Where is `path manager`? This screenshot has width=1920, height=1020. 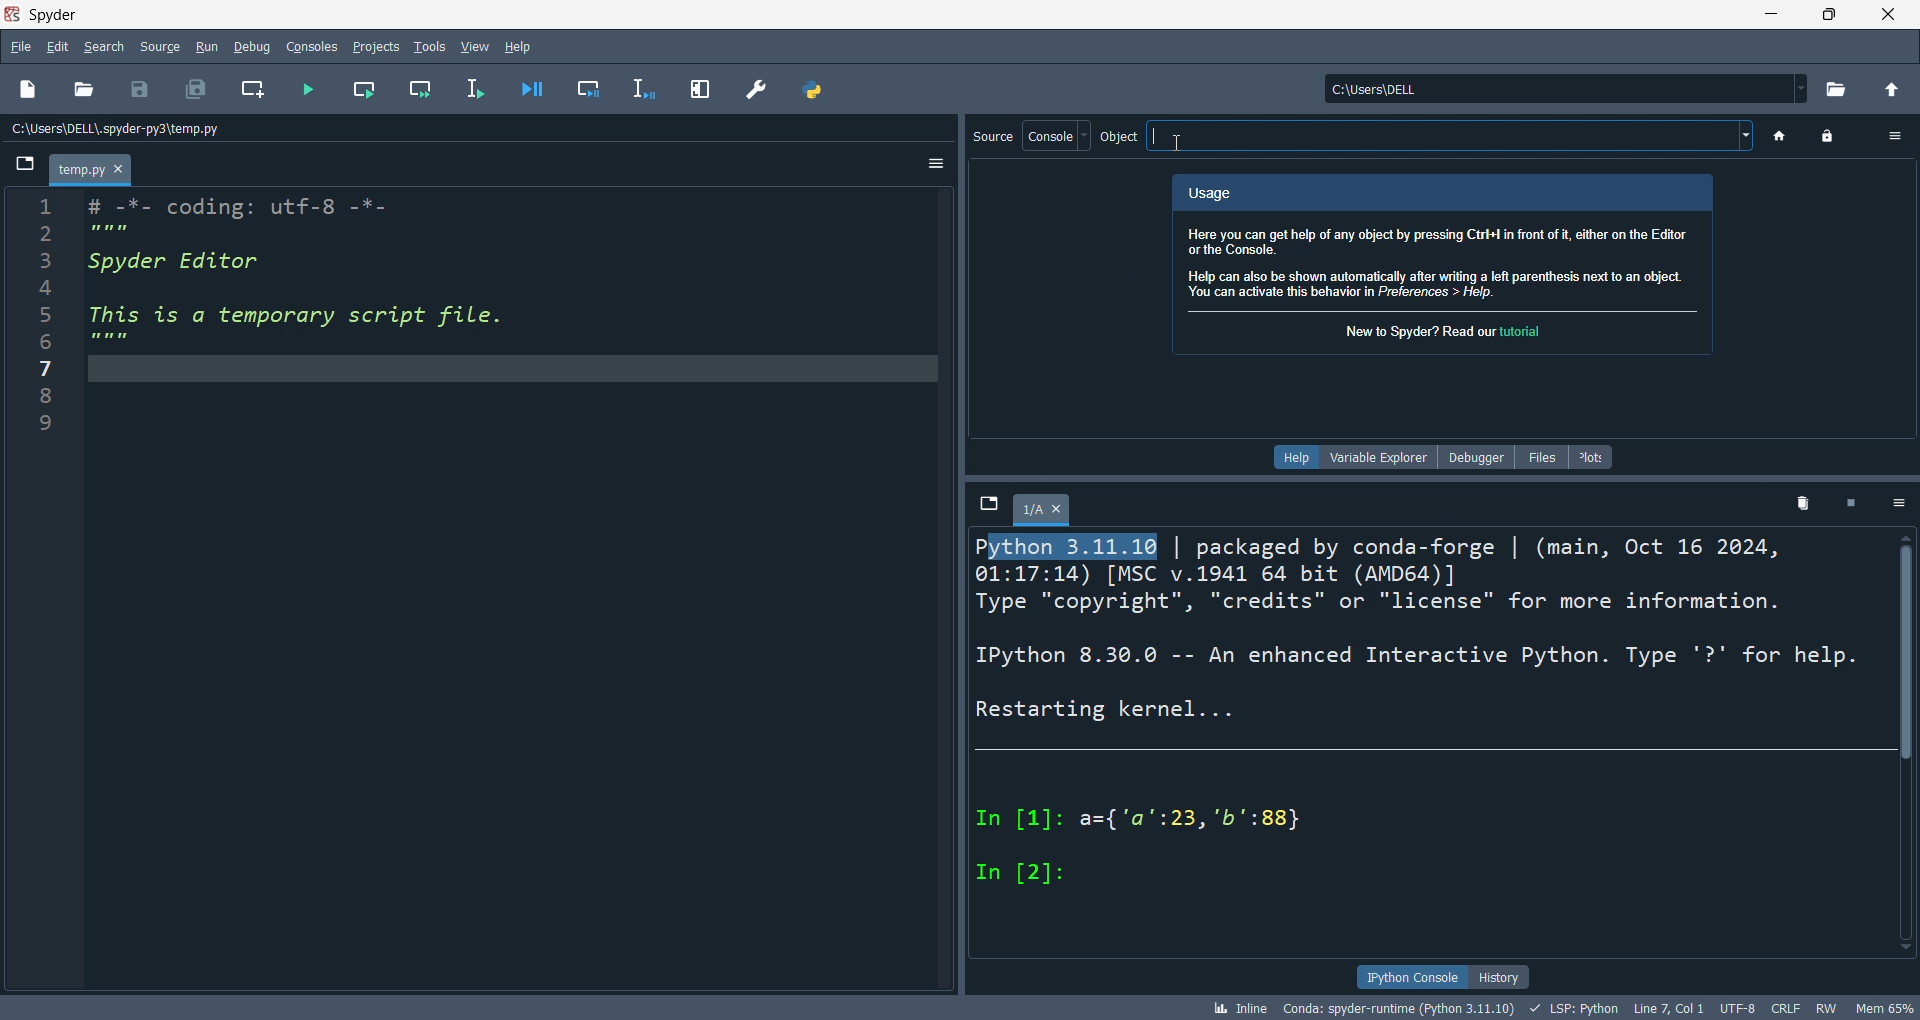 path manager is located at coordinates (809, 90).